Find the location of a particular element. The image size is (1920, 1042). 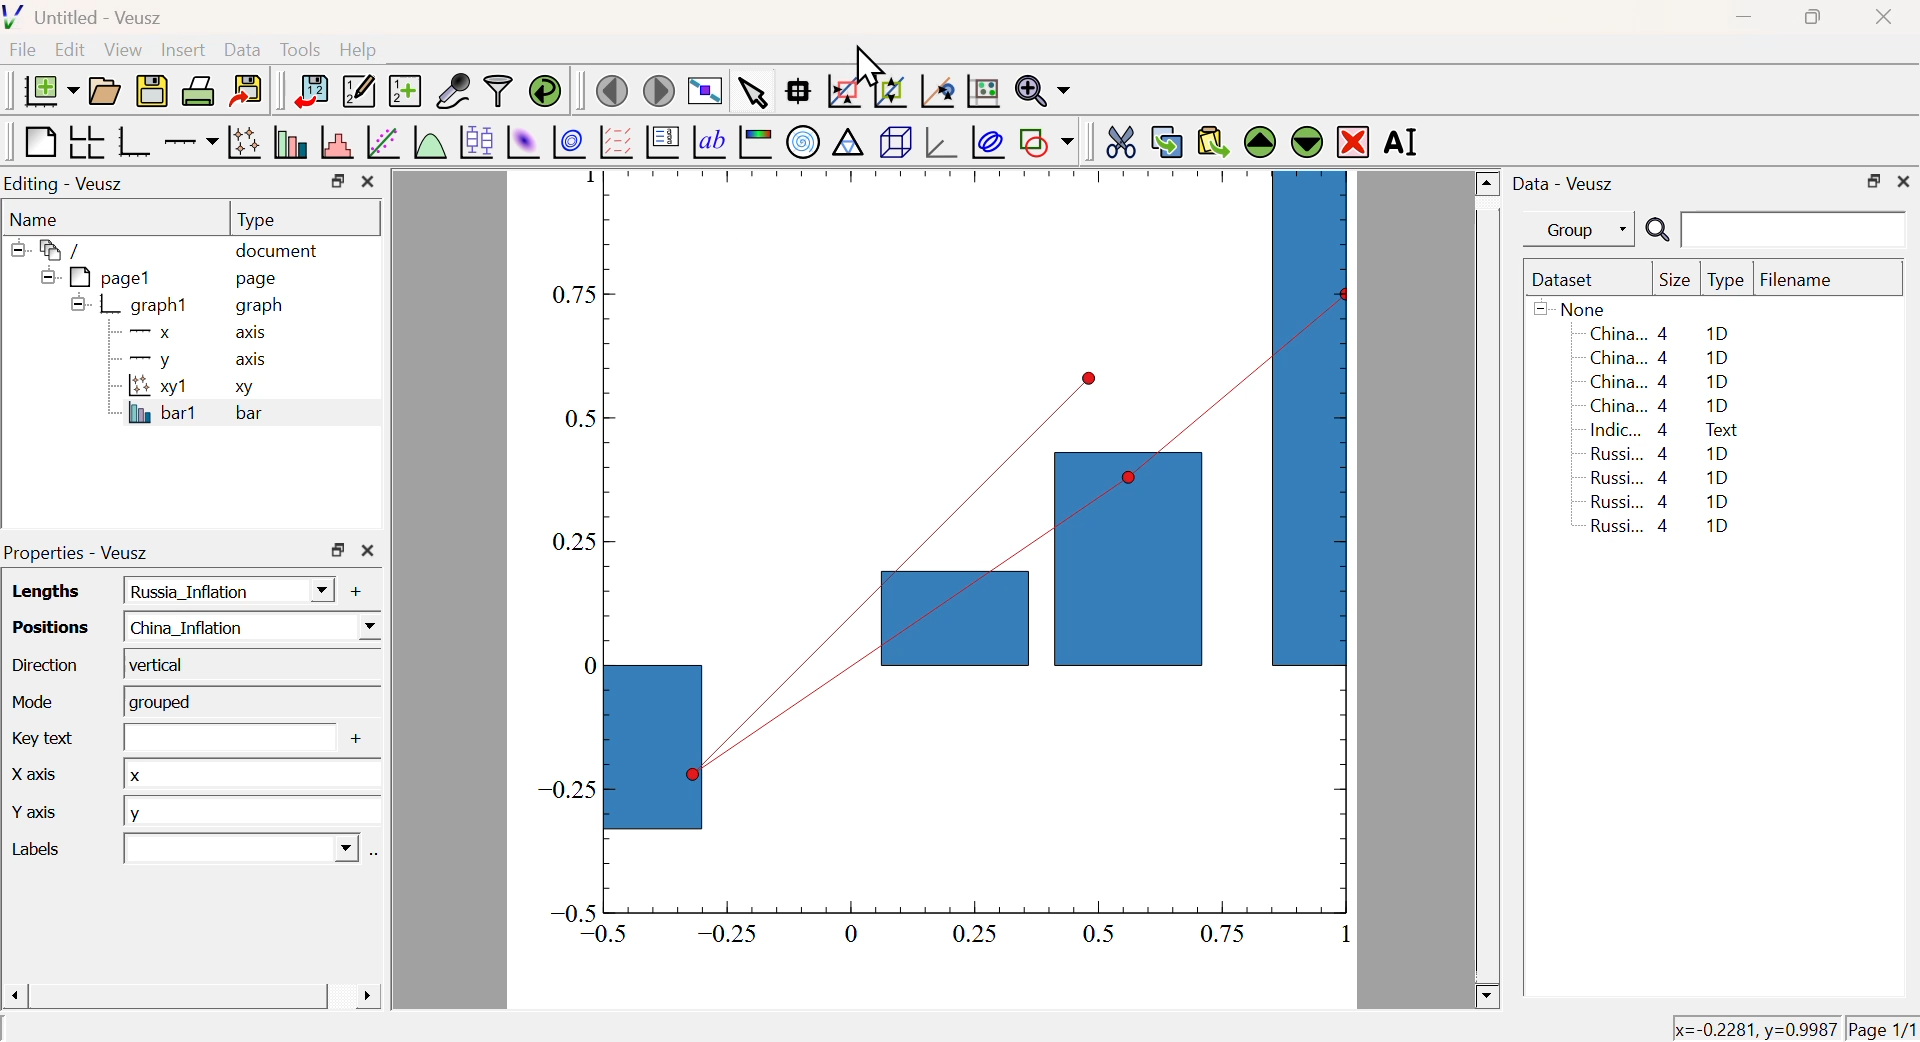

3D Scene is located at coordinates (895, 142).